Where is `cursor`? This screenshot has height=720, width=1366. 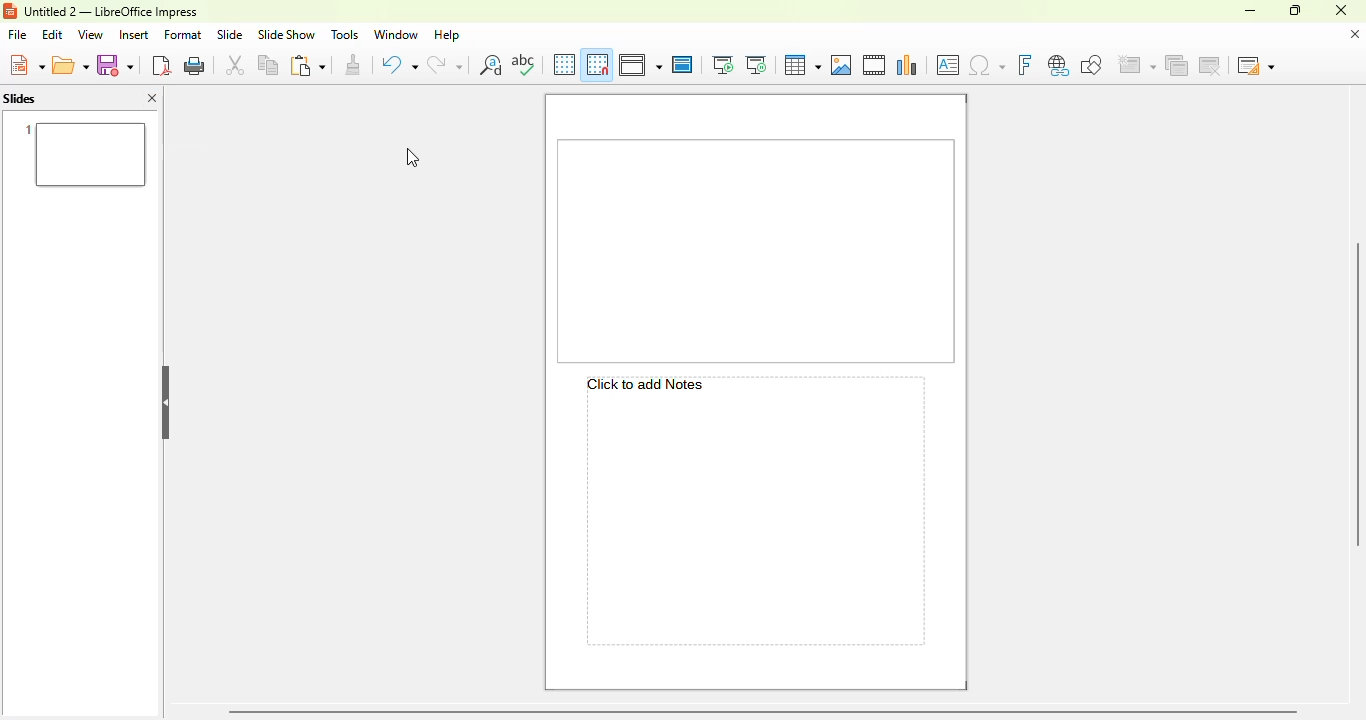 cursor is located at coordinates (413, 157).